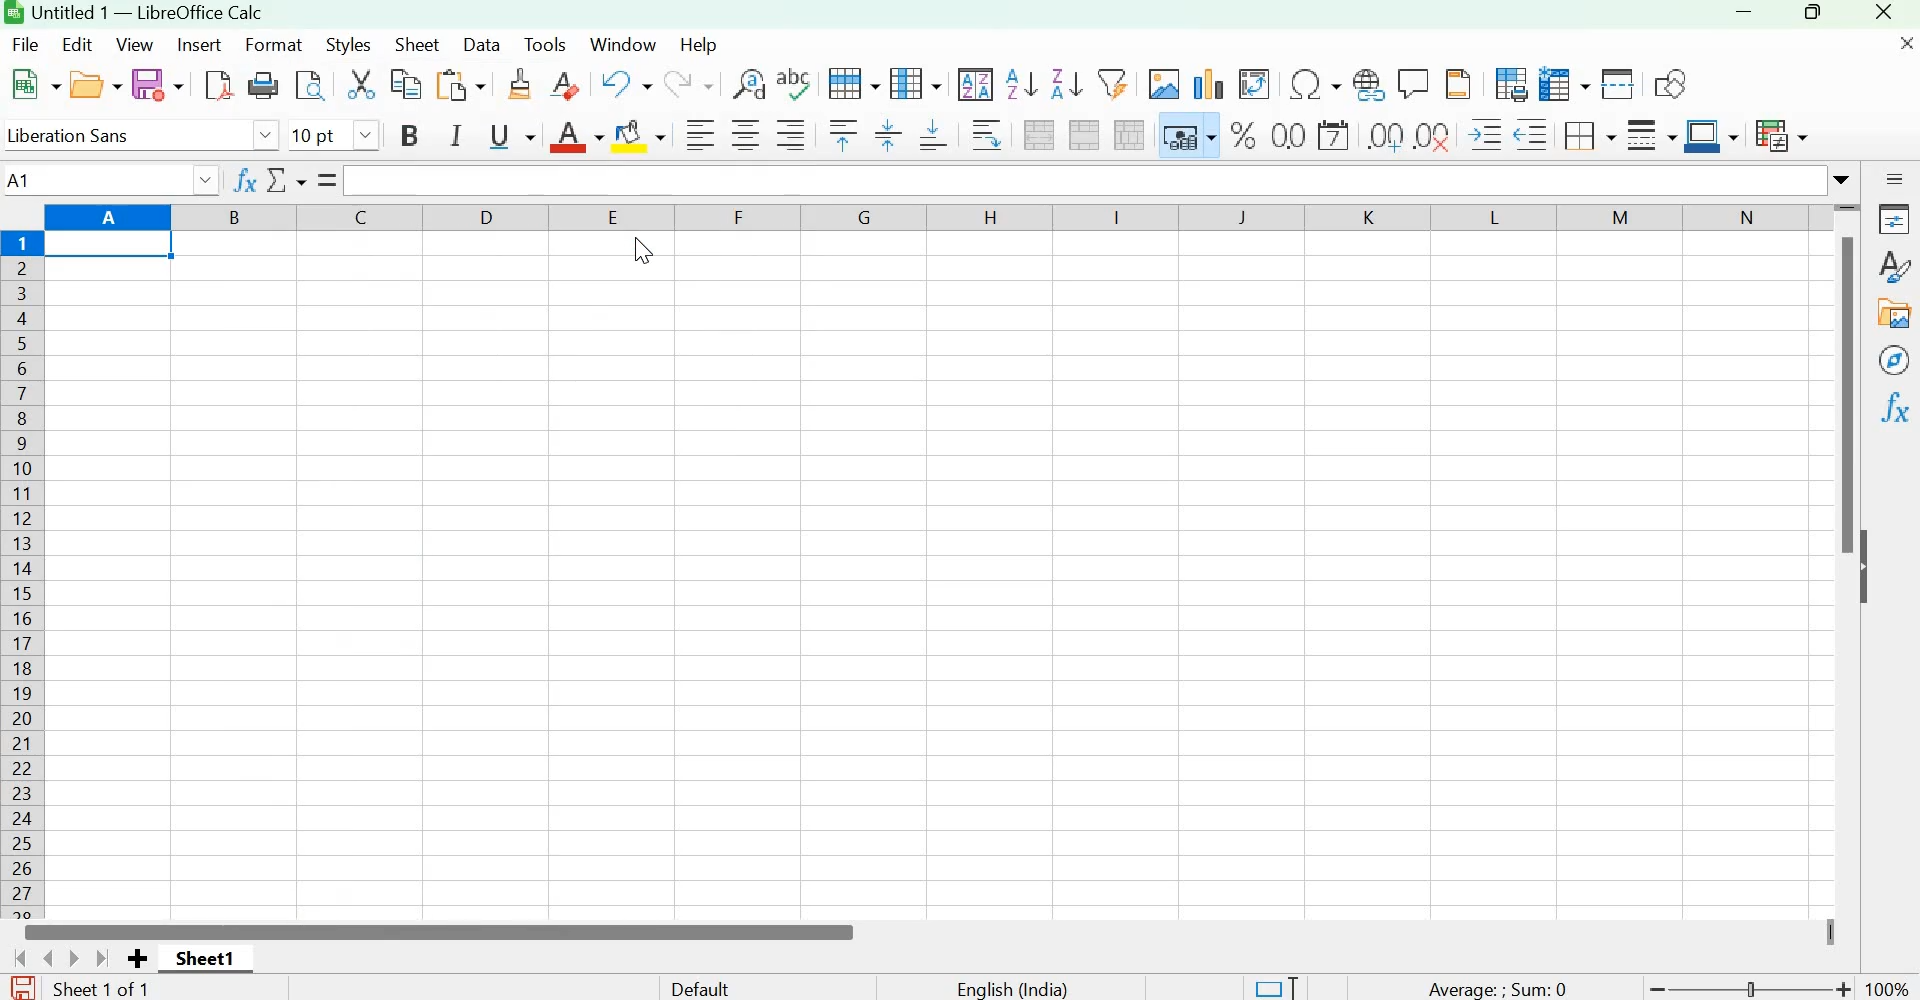 The height and width of the screenshot is (1000, 1920). I want to click on 100%, so click(1891, 989).